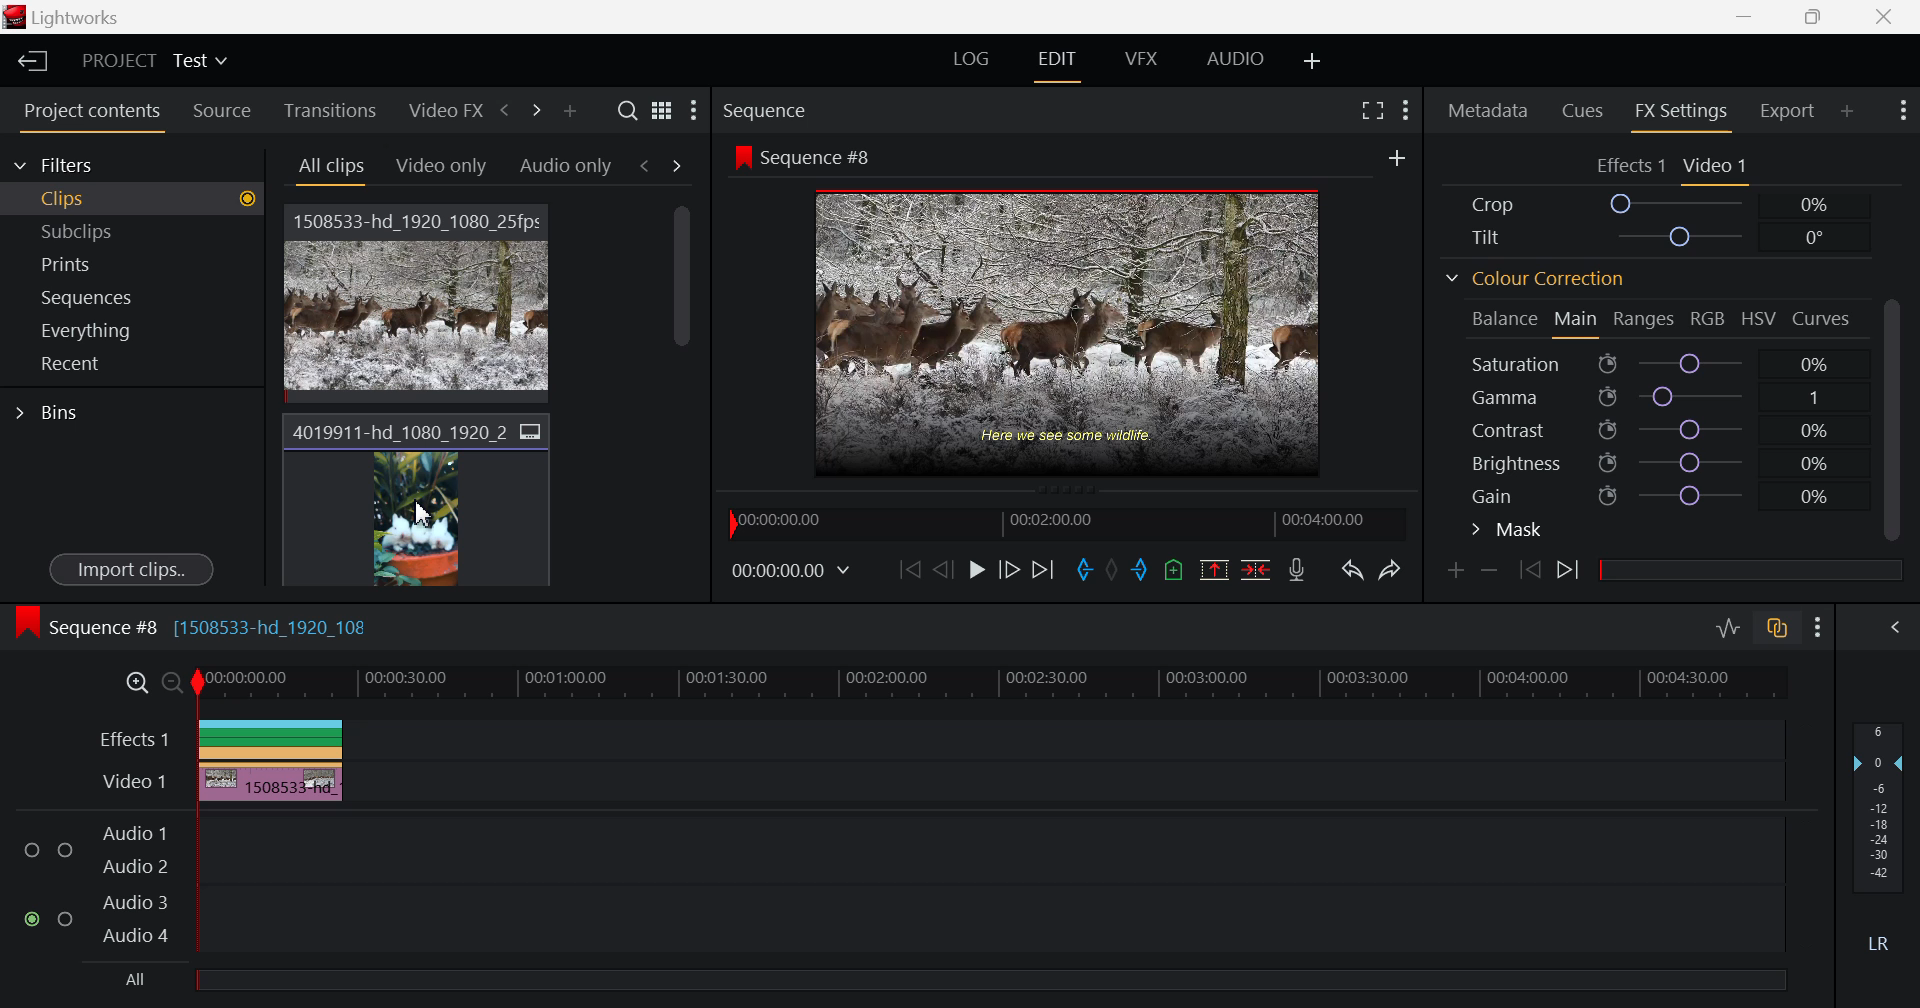  I want to click on Previous keyframe, so click(1531, 572).